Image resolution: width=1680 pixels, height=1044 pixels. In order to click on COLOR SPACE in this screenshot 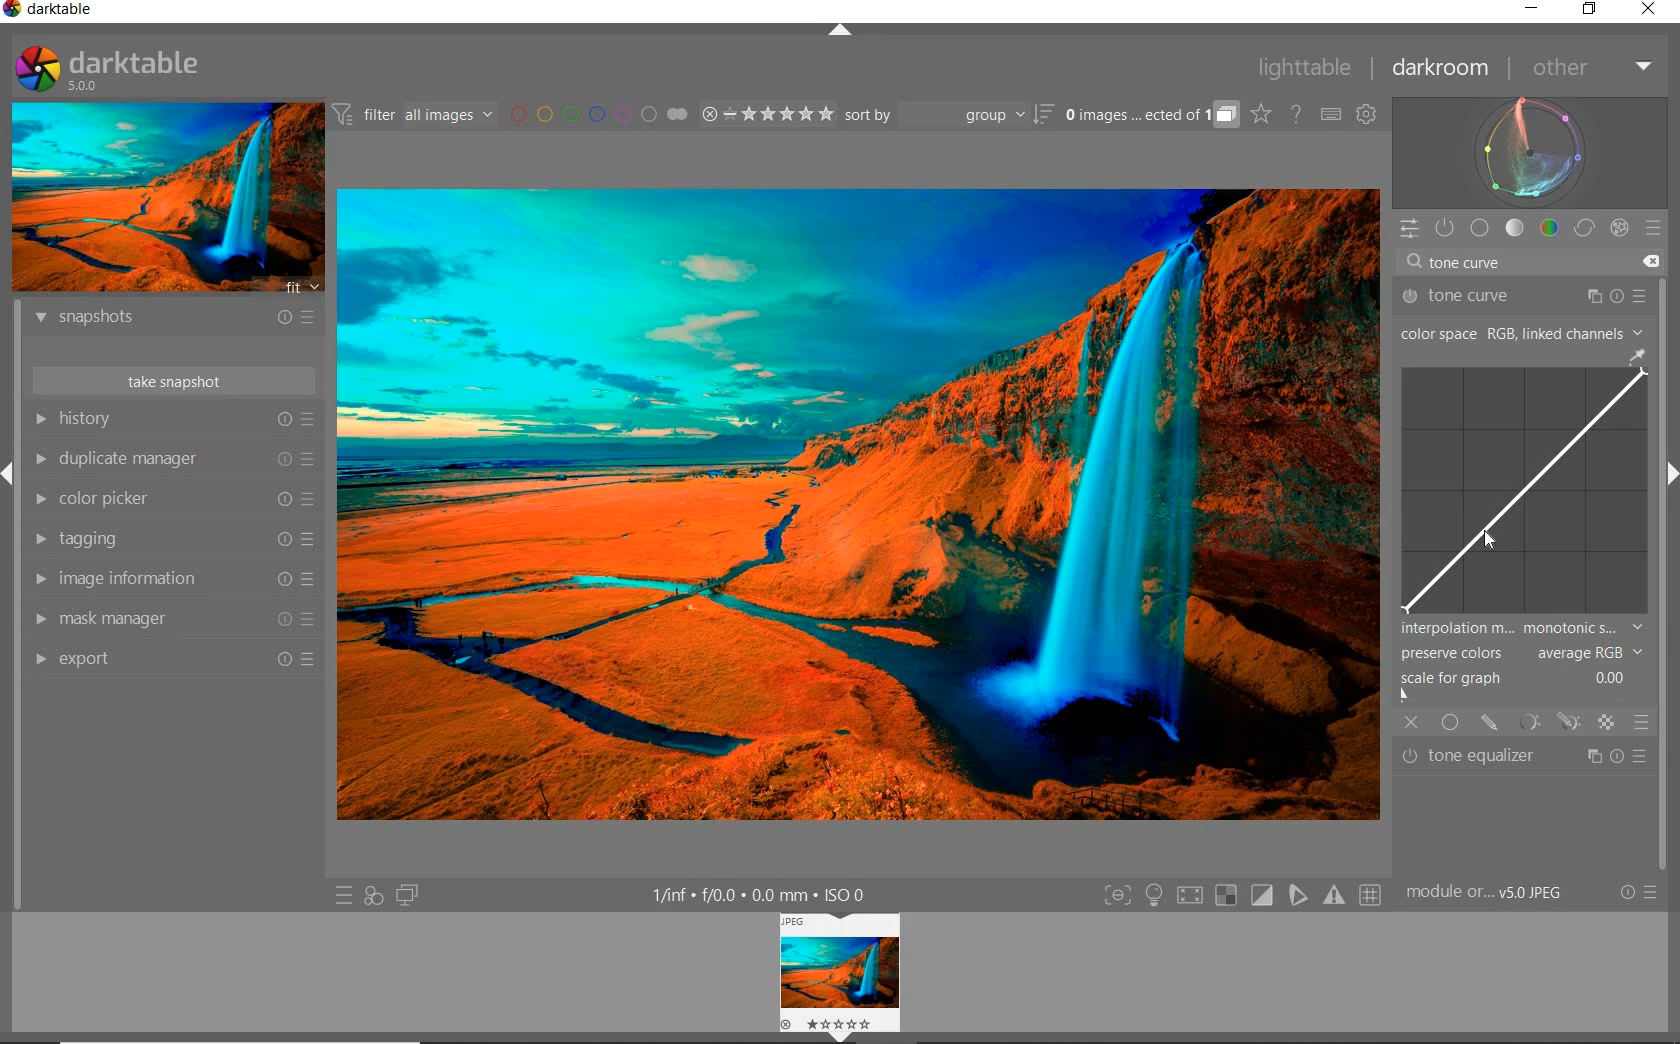, I will do `click(1523, 332)`.